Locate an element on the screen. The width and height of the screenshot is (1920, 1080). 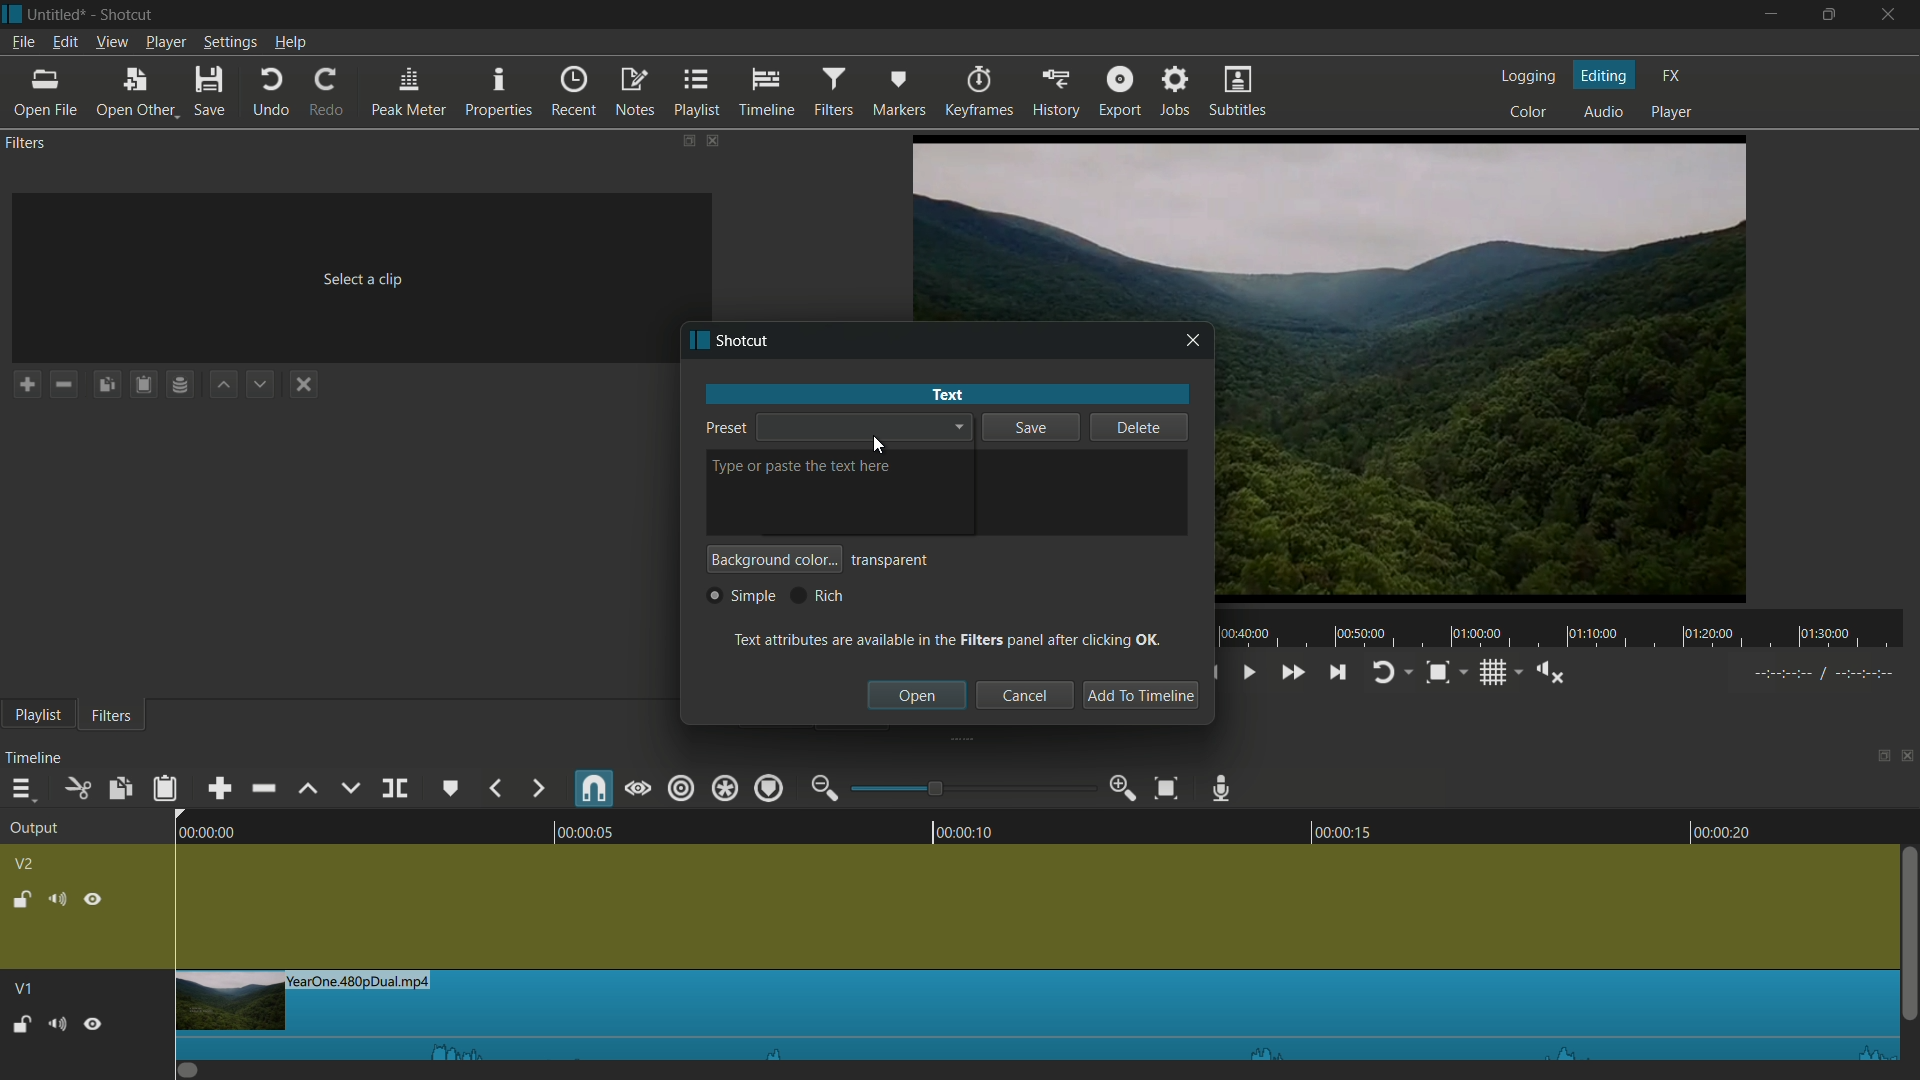
editing is located at coordinates (1605, 75).